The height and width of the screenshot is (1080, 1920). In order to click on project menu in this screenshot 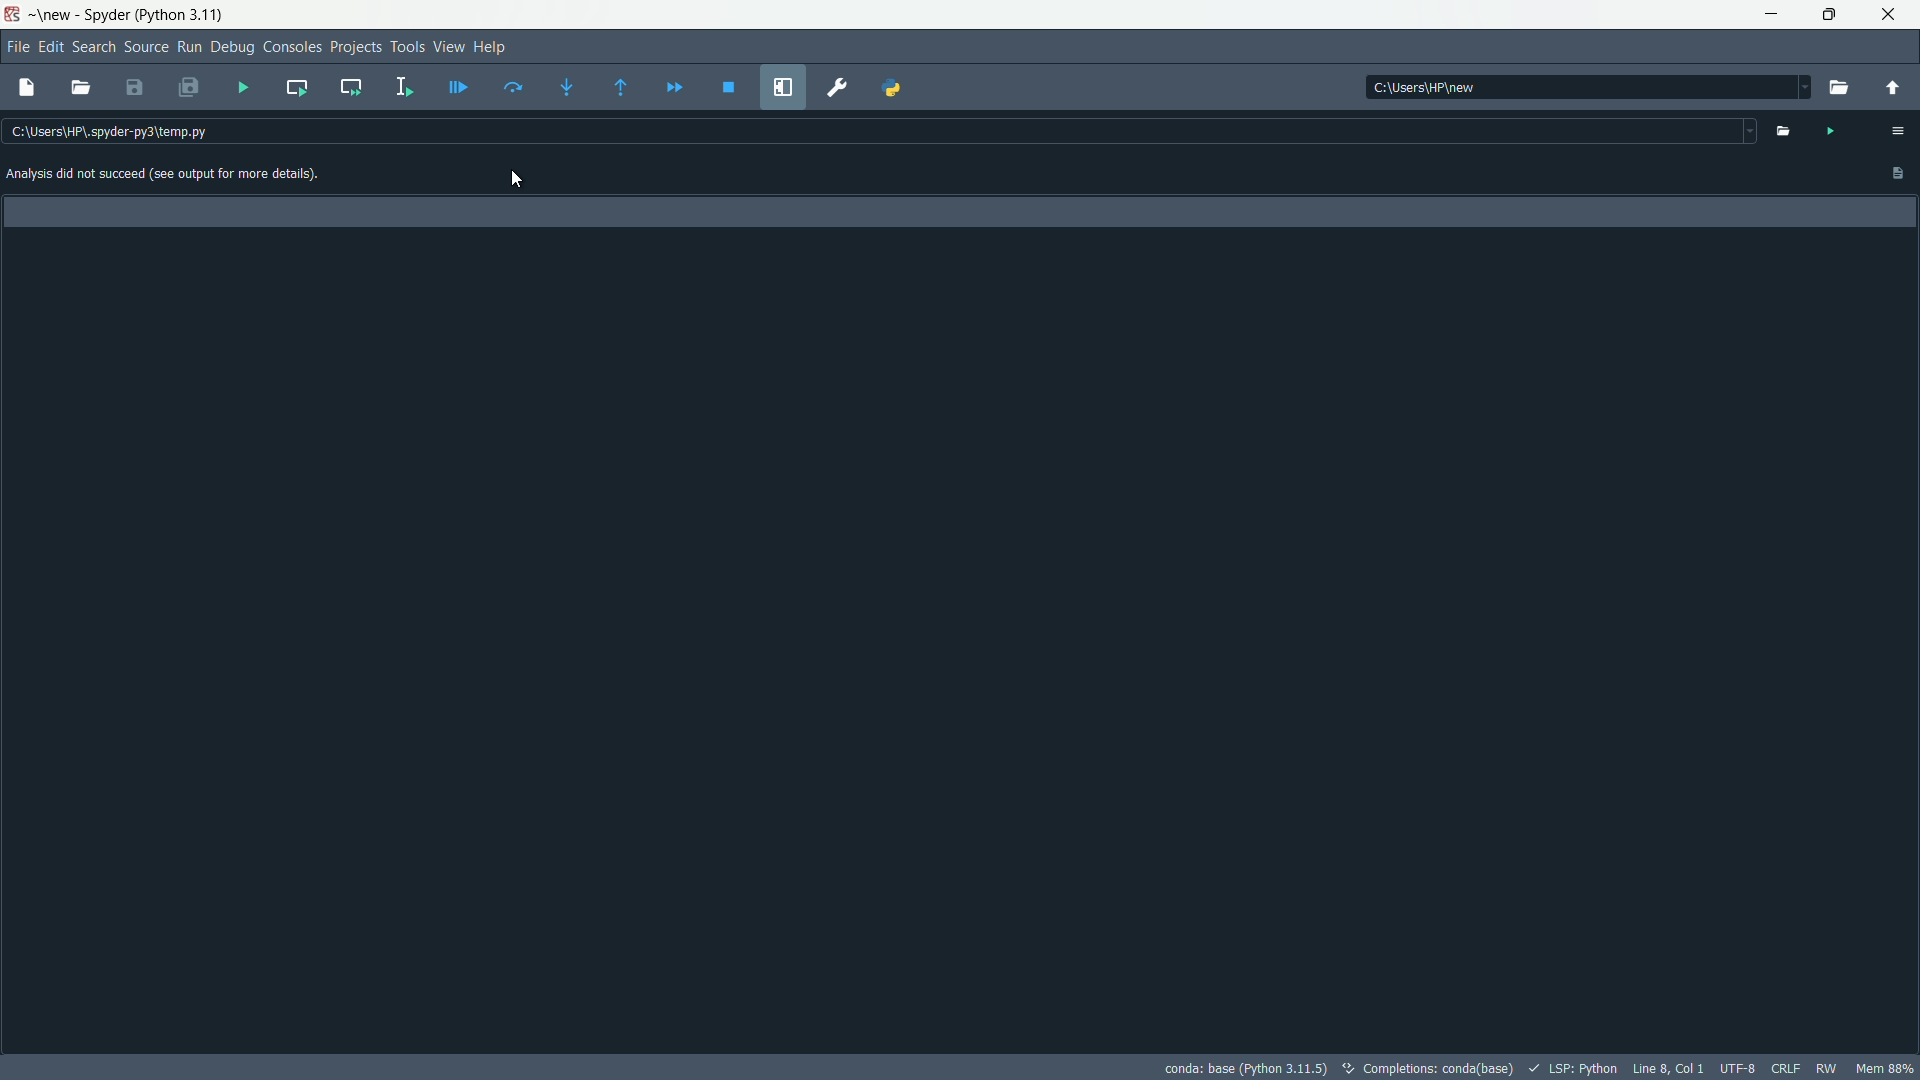, I will do `click(357, 47)`.